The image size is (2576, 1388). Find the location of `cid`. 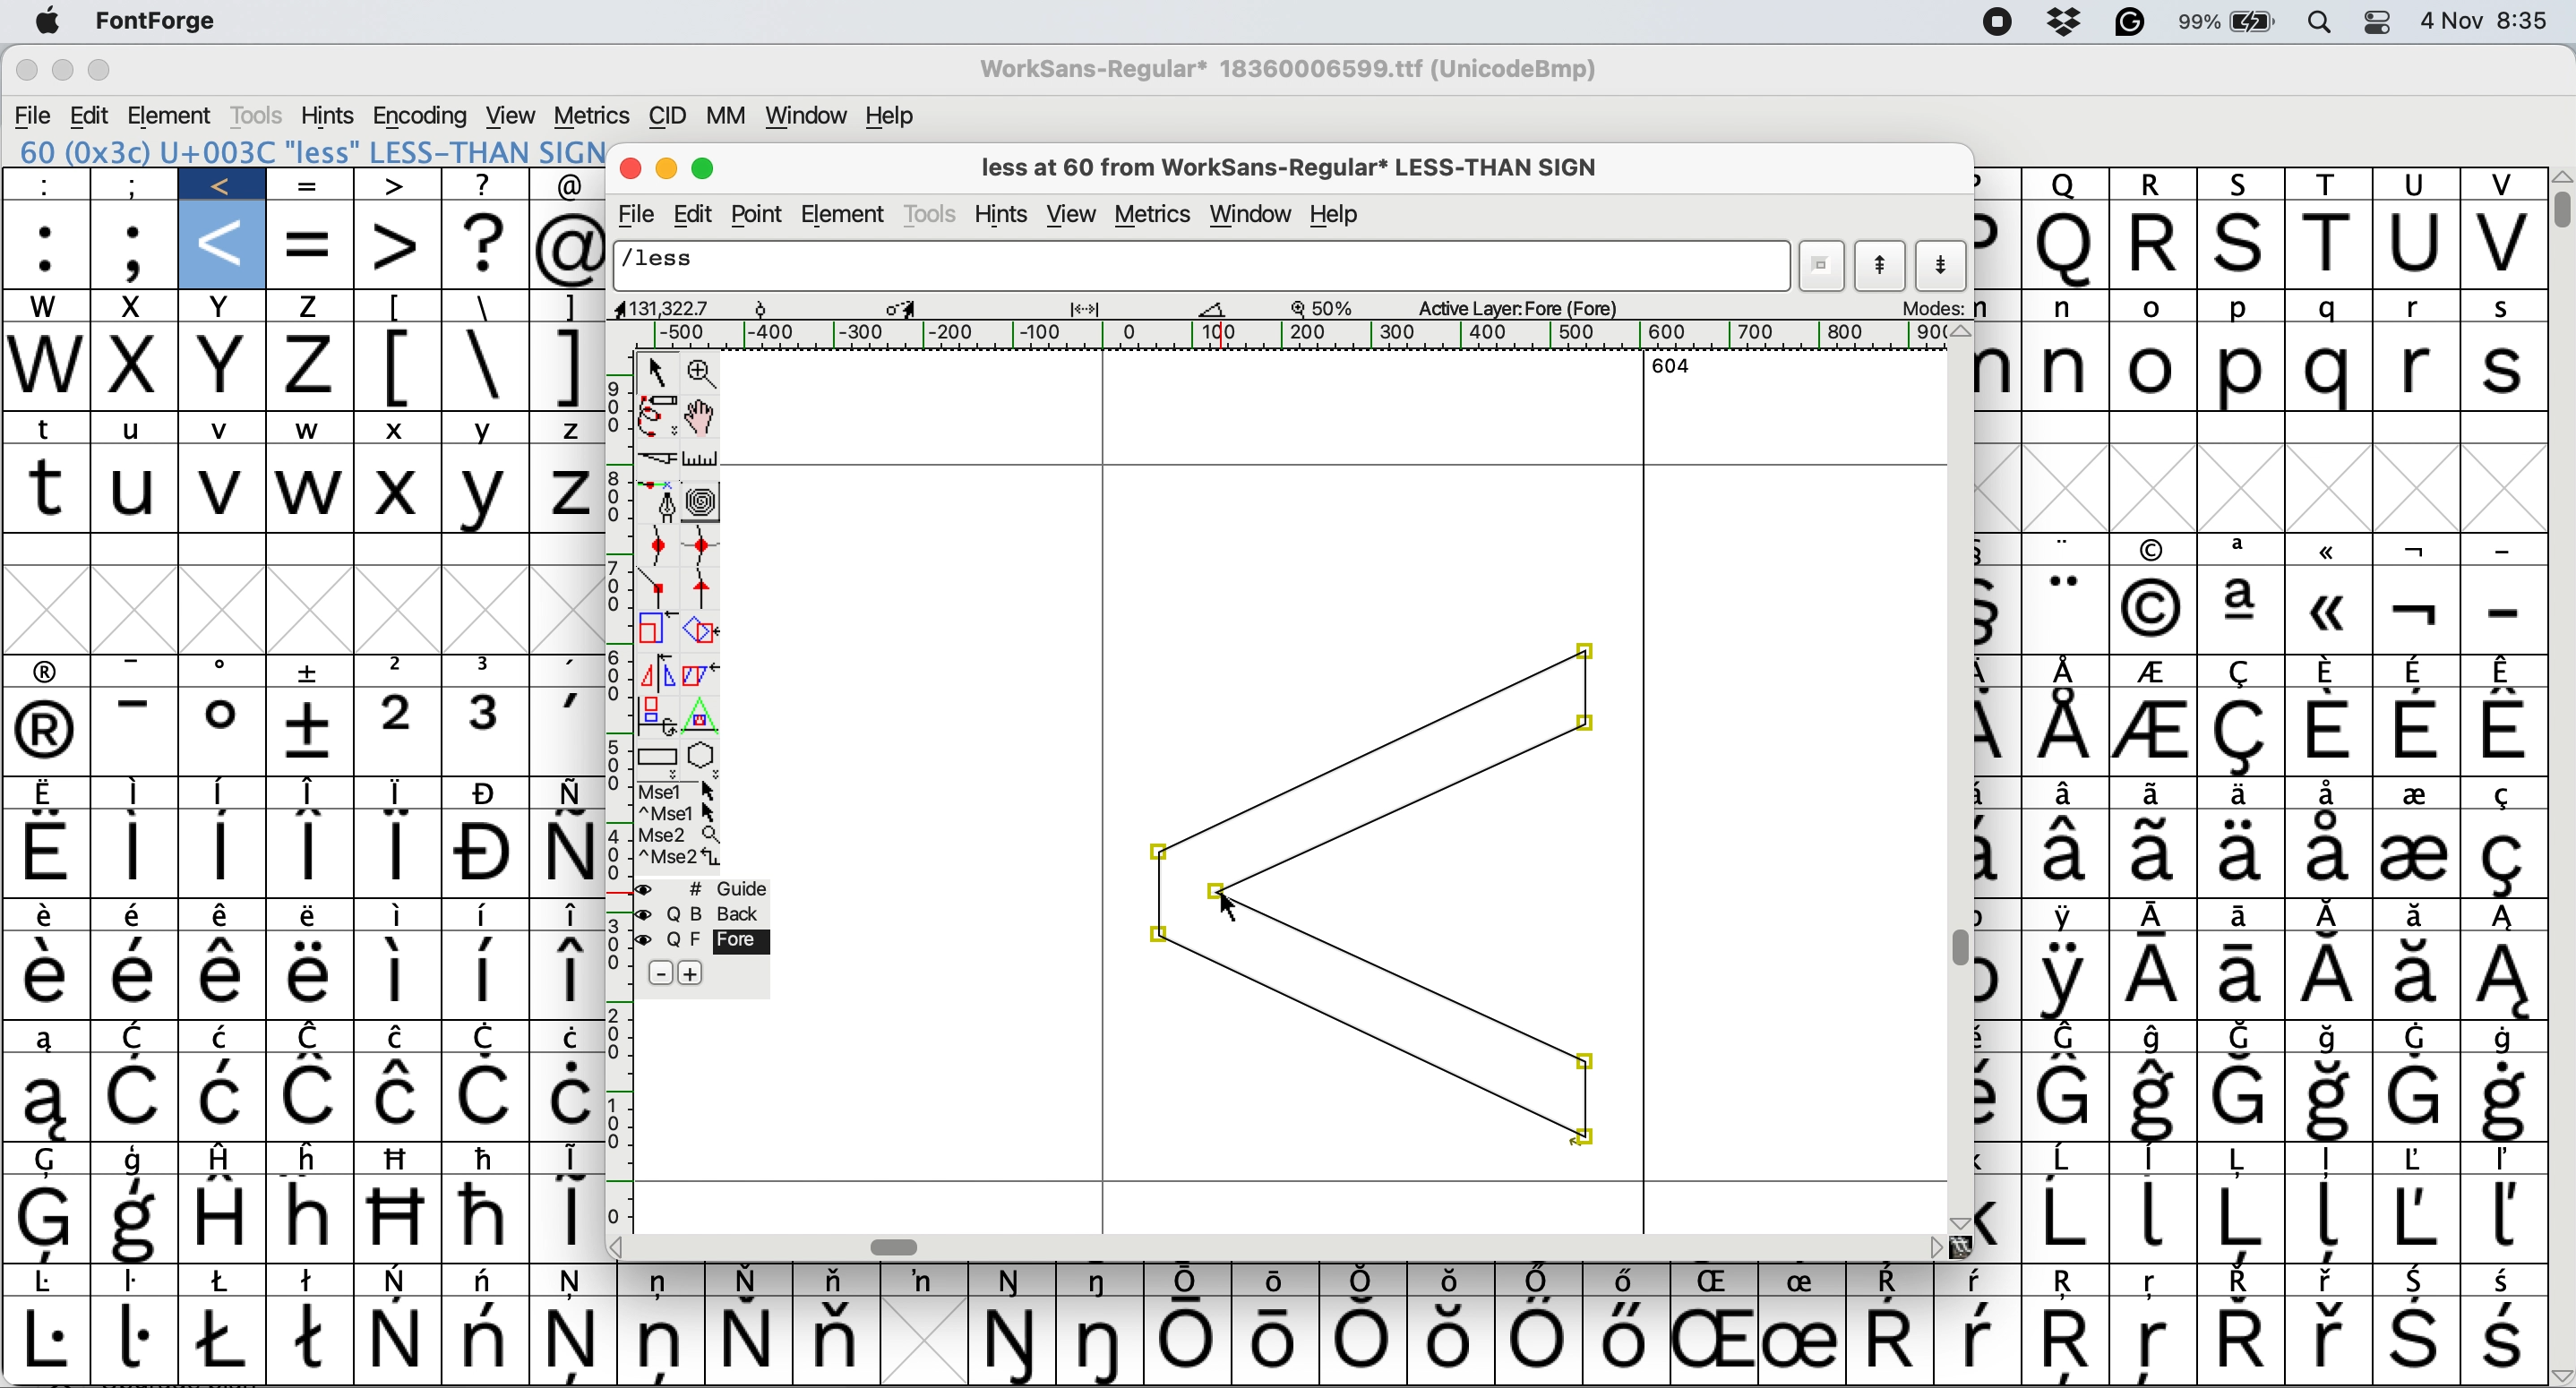

cid is located at coordinates (668, 117).